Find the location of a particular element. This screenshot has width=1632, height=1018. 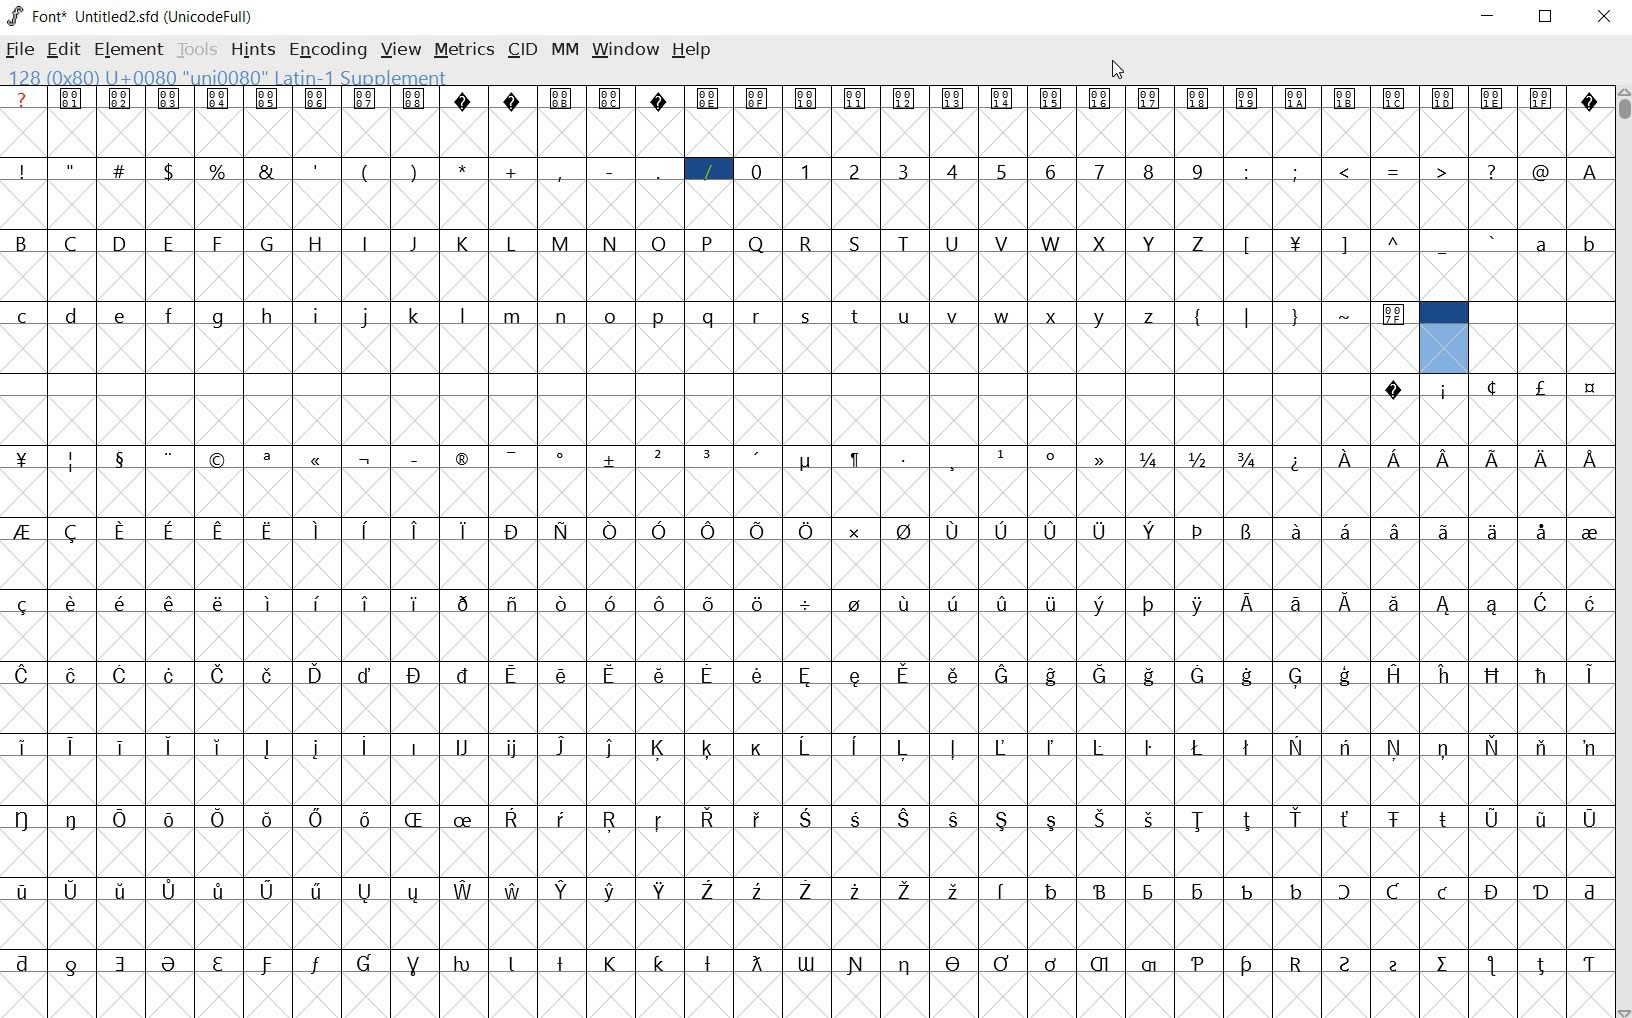

] is located at coordinates (1345, 242).